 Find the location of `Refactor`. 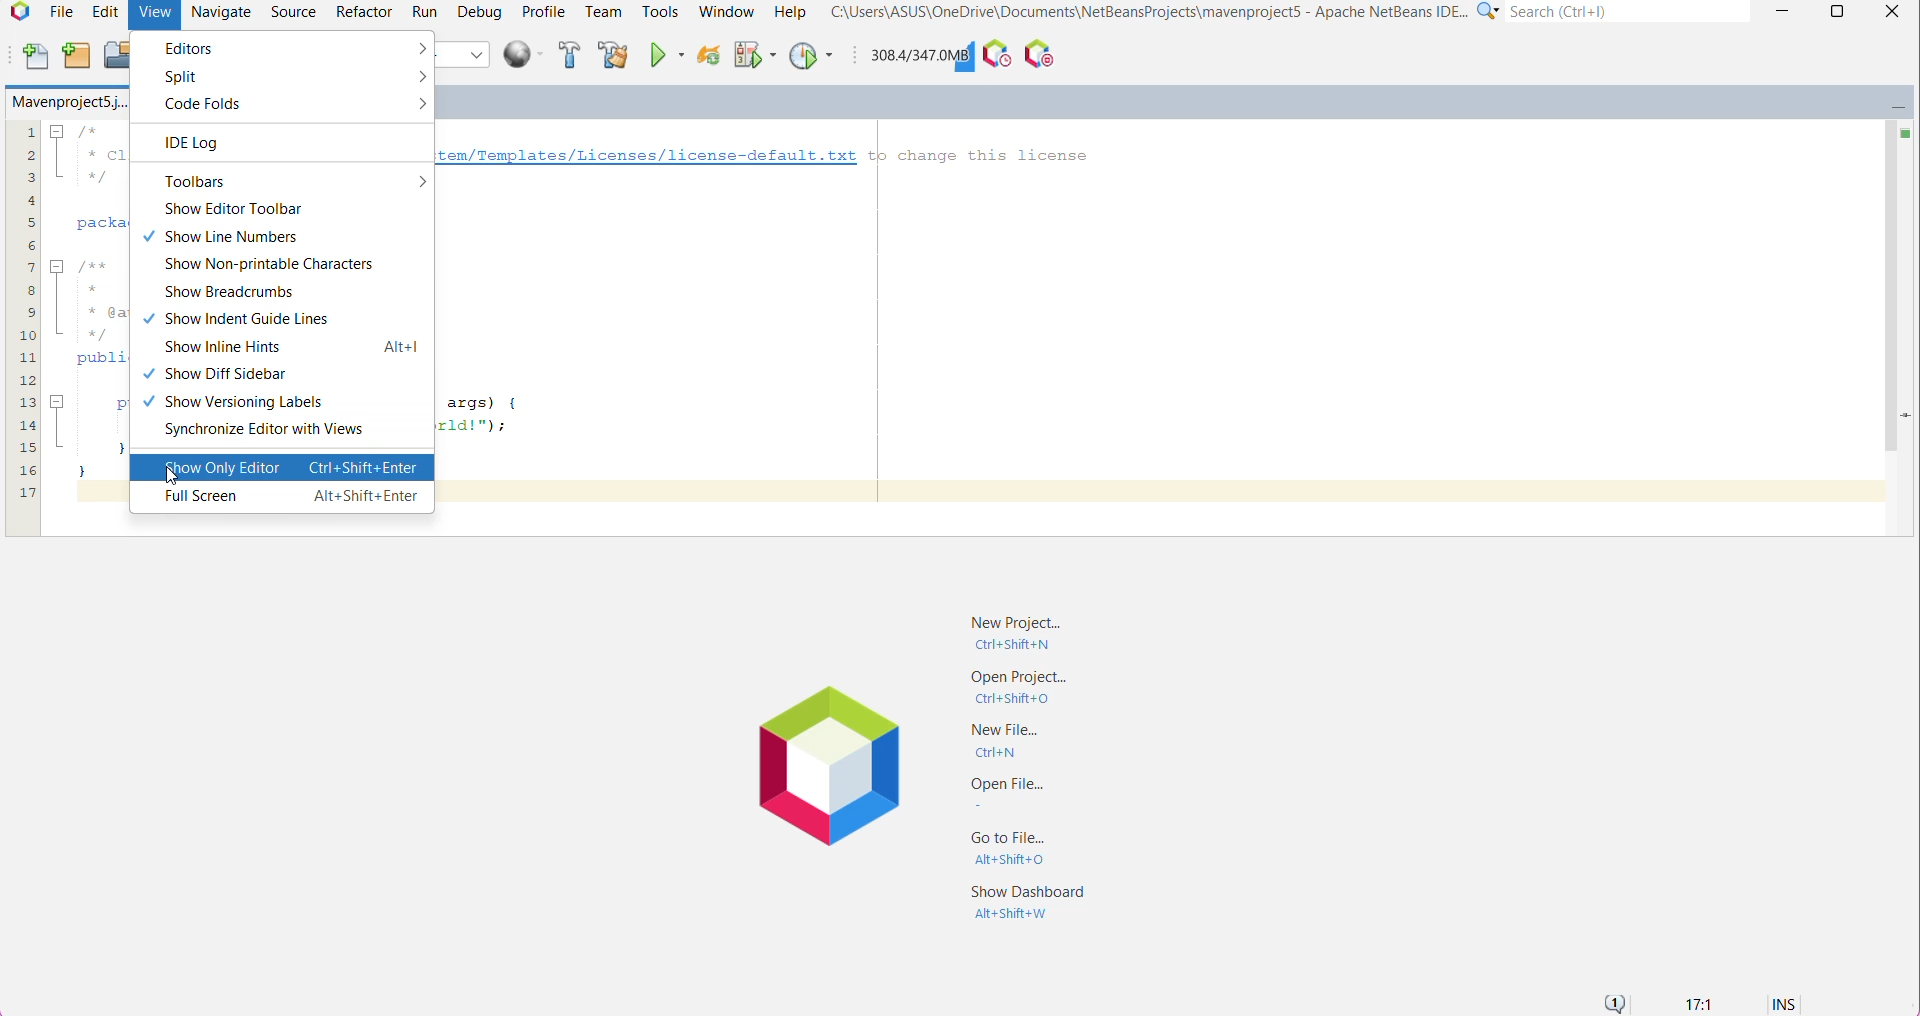

Refactor is located at coordinates (363, 12).